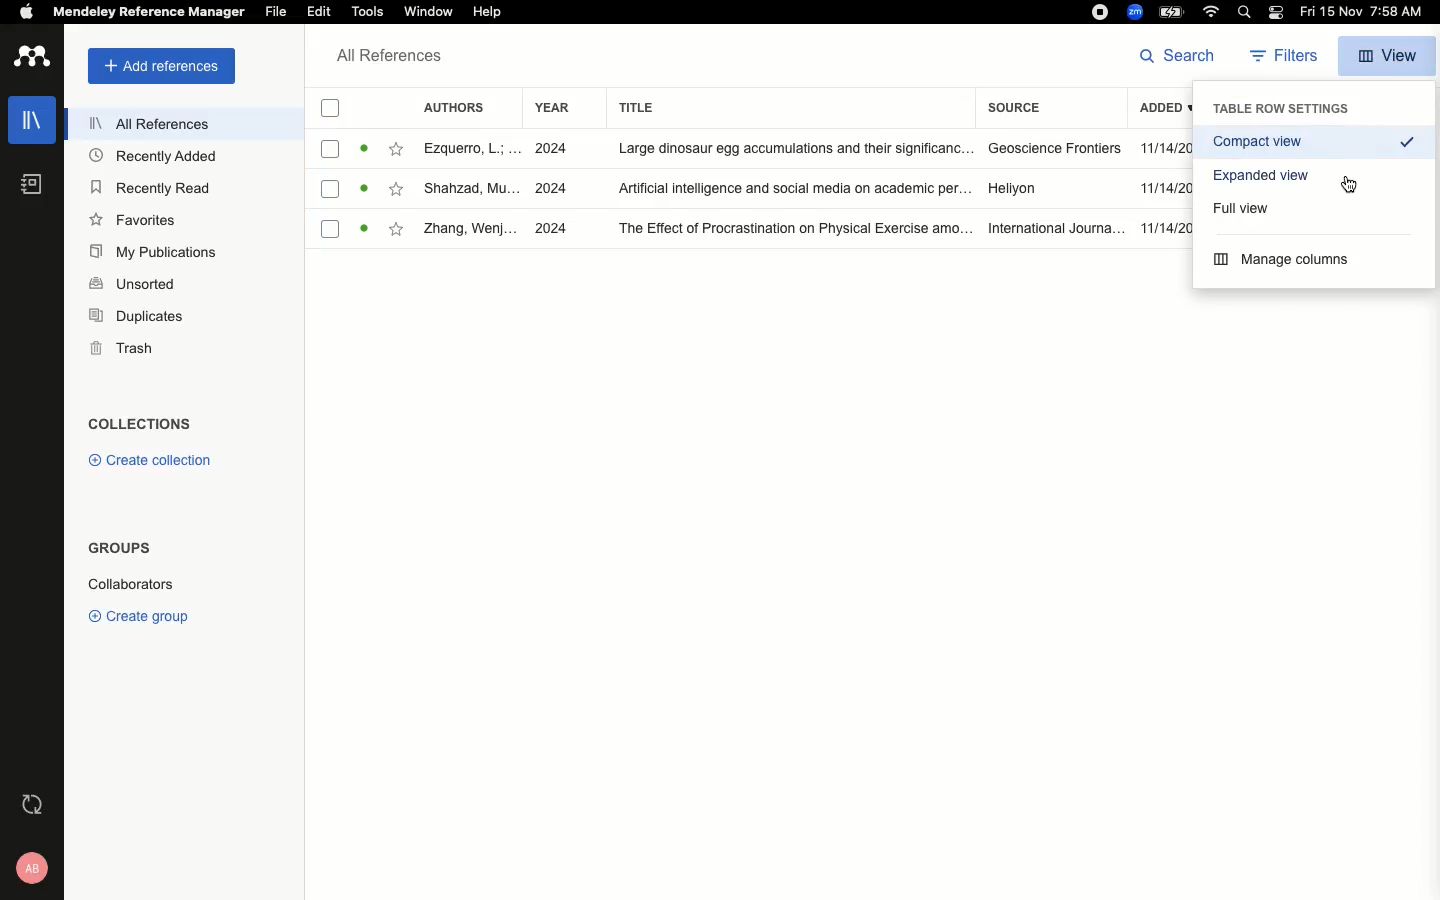 The image size is (1440, 900). I want to click on Active, so click(365, 230).